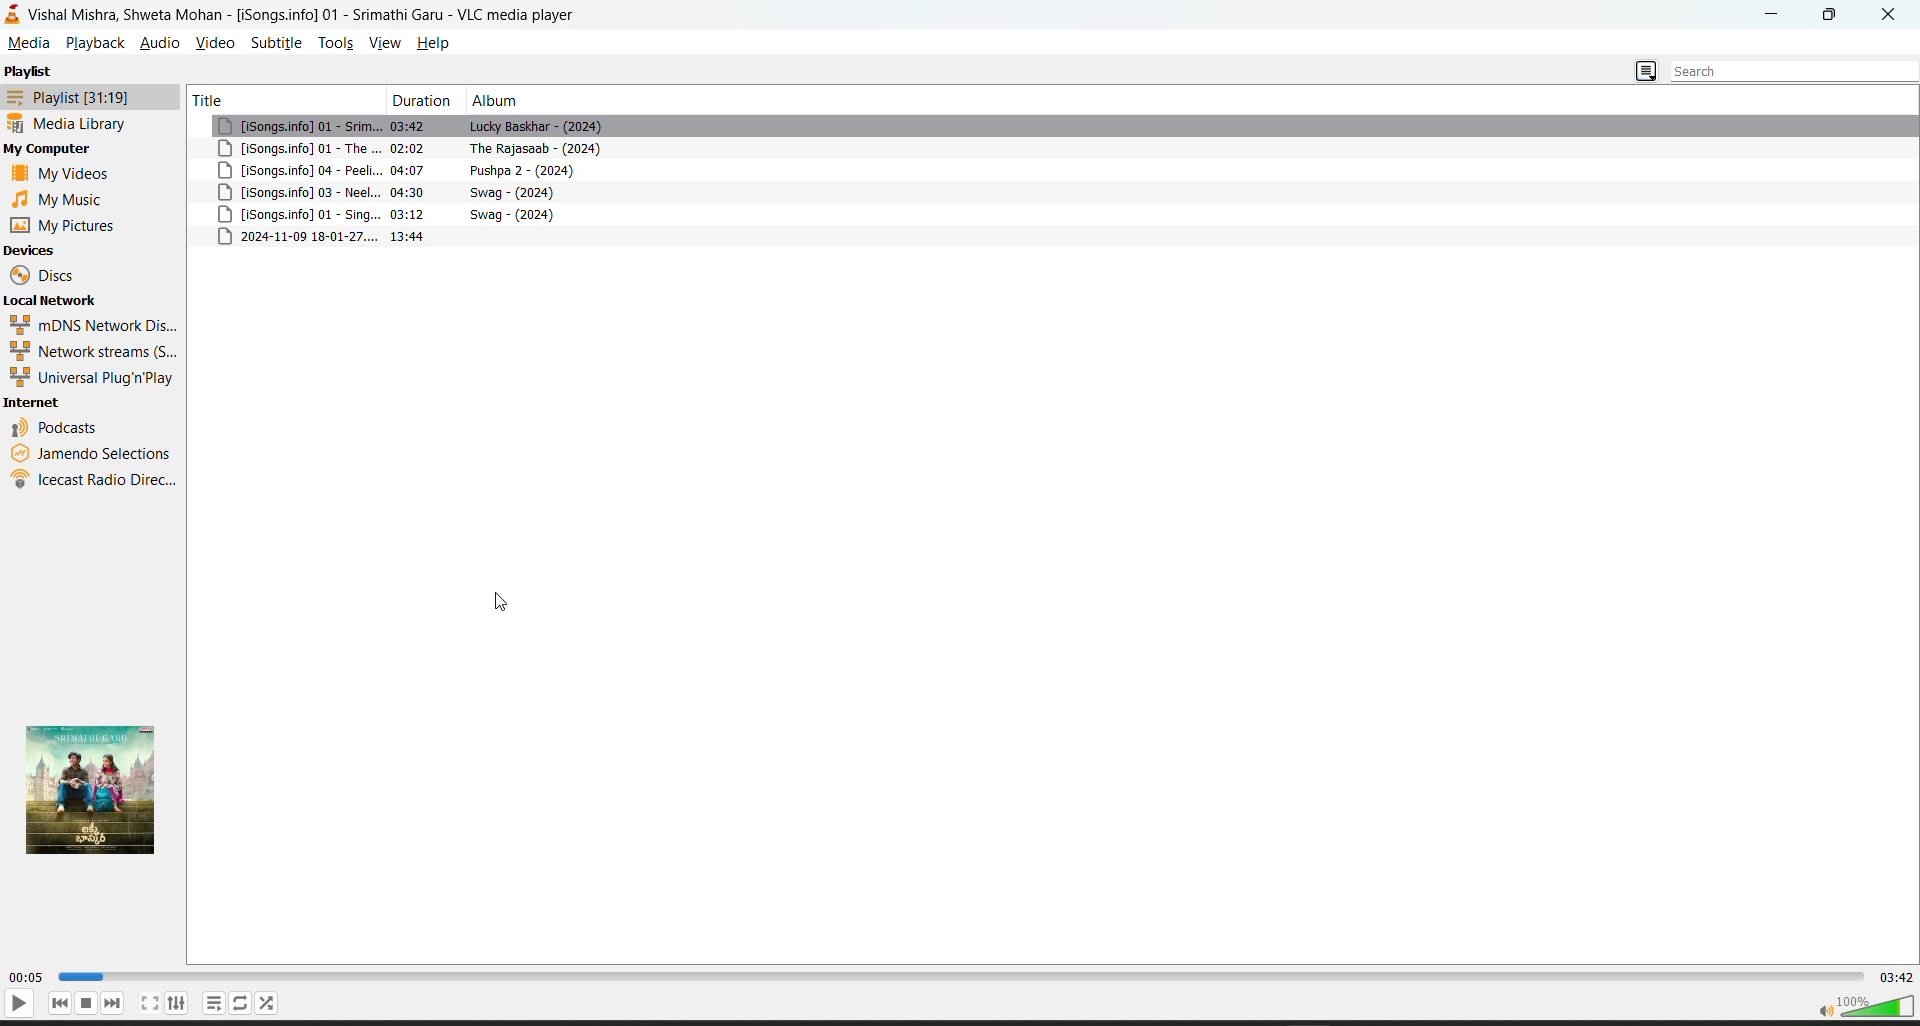 This screenshot has height=1026, width=1920. What do you see at coordinates (1829, 15) in the screenshot?
I see `Maximize` at bounding box center [1829, 15].